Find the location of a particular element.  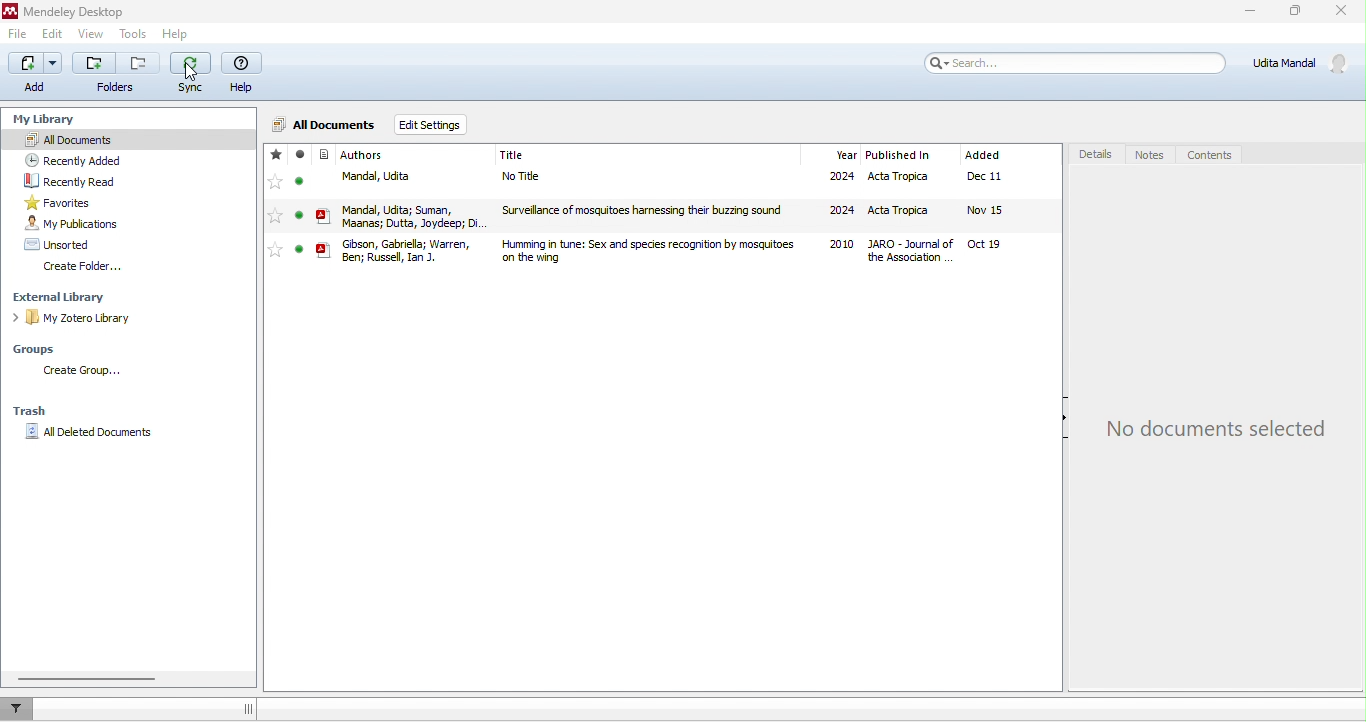

no document selected is located at coordinates (1217, 432).